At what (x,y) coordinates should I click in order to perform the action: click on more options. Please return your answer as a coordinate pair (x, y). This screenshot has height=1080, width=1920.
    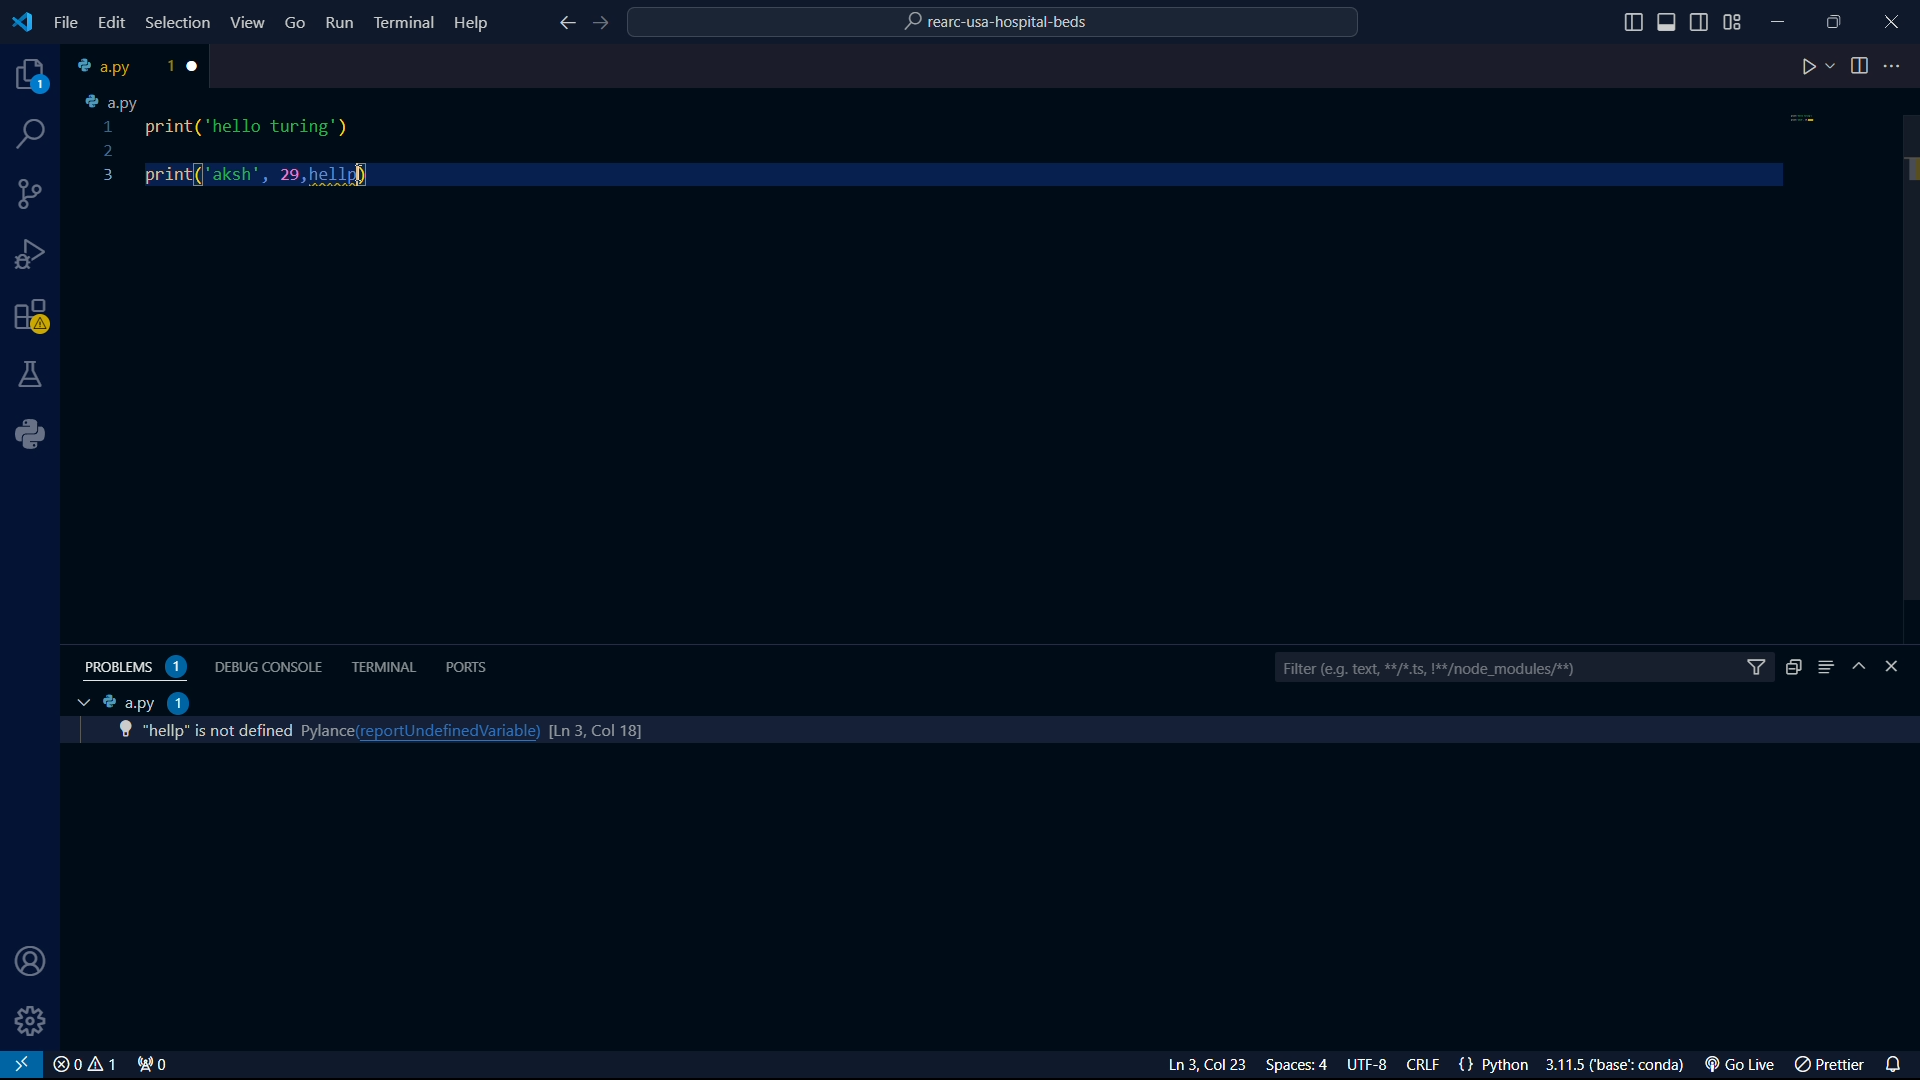
    Looking at the image, I should click on (1895, 66).